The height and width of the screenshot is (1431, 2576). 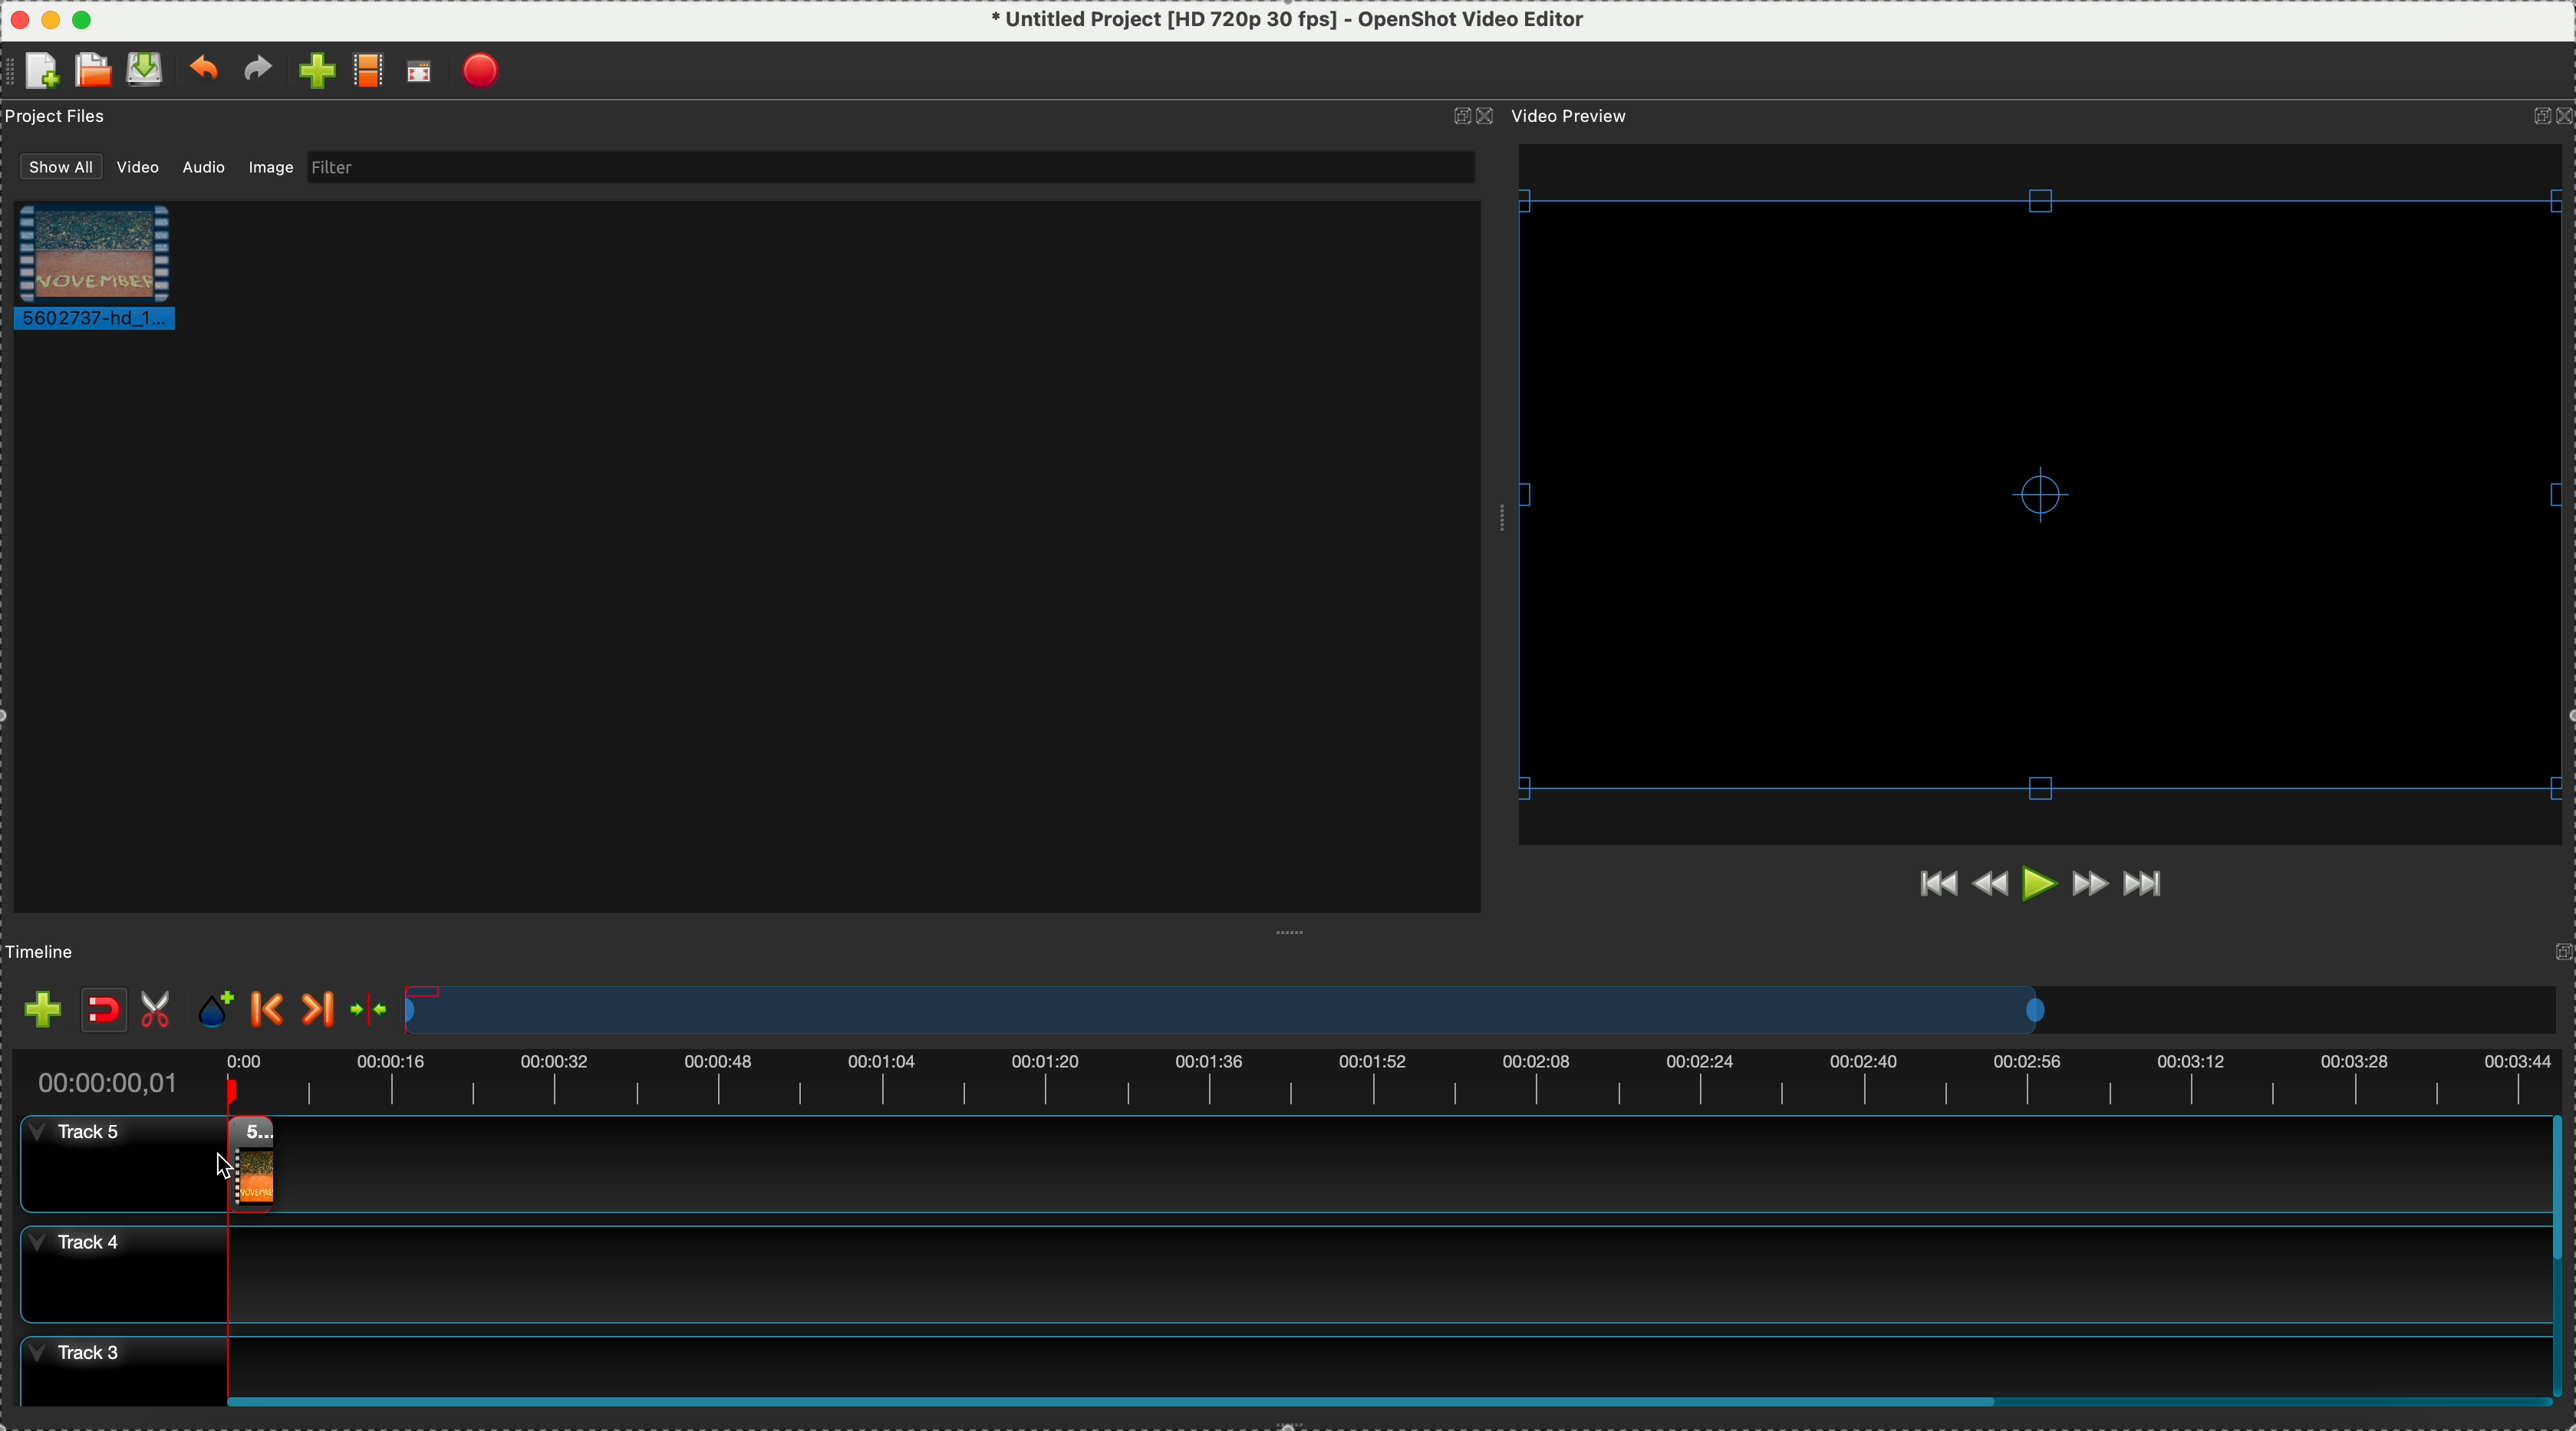 What do you see at coordinates (81, 17) in the screenshot?
I see `maximize` at bounding box center [81, 17].